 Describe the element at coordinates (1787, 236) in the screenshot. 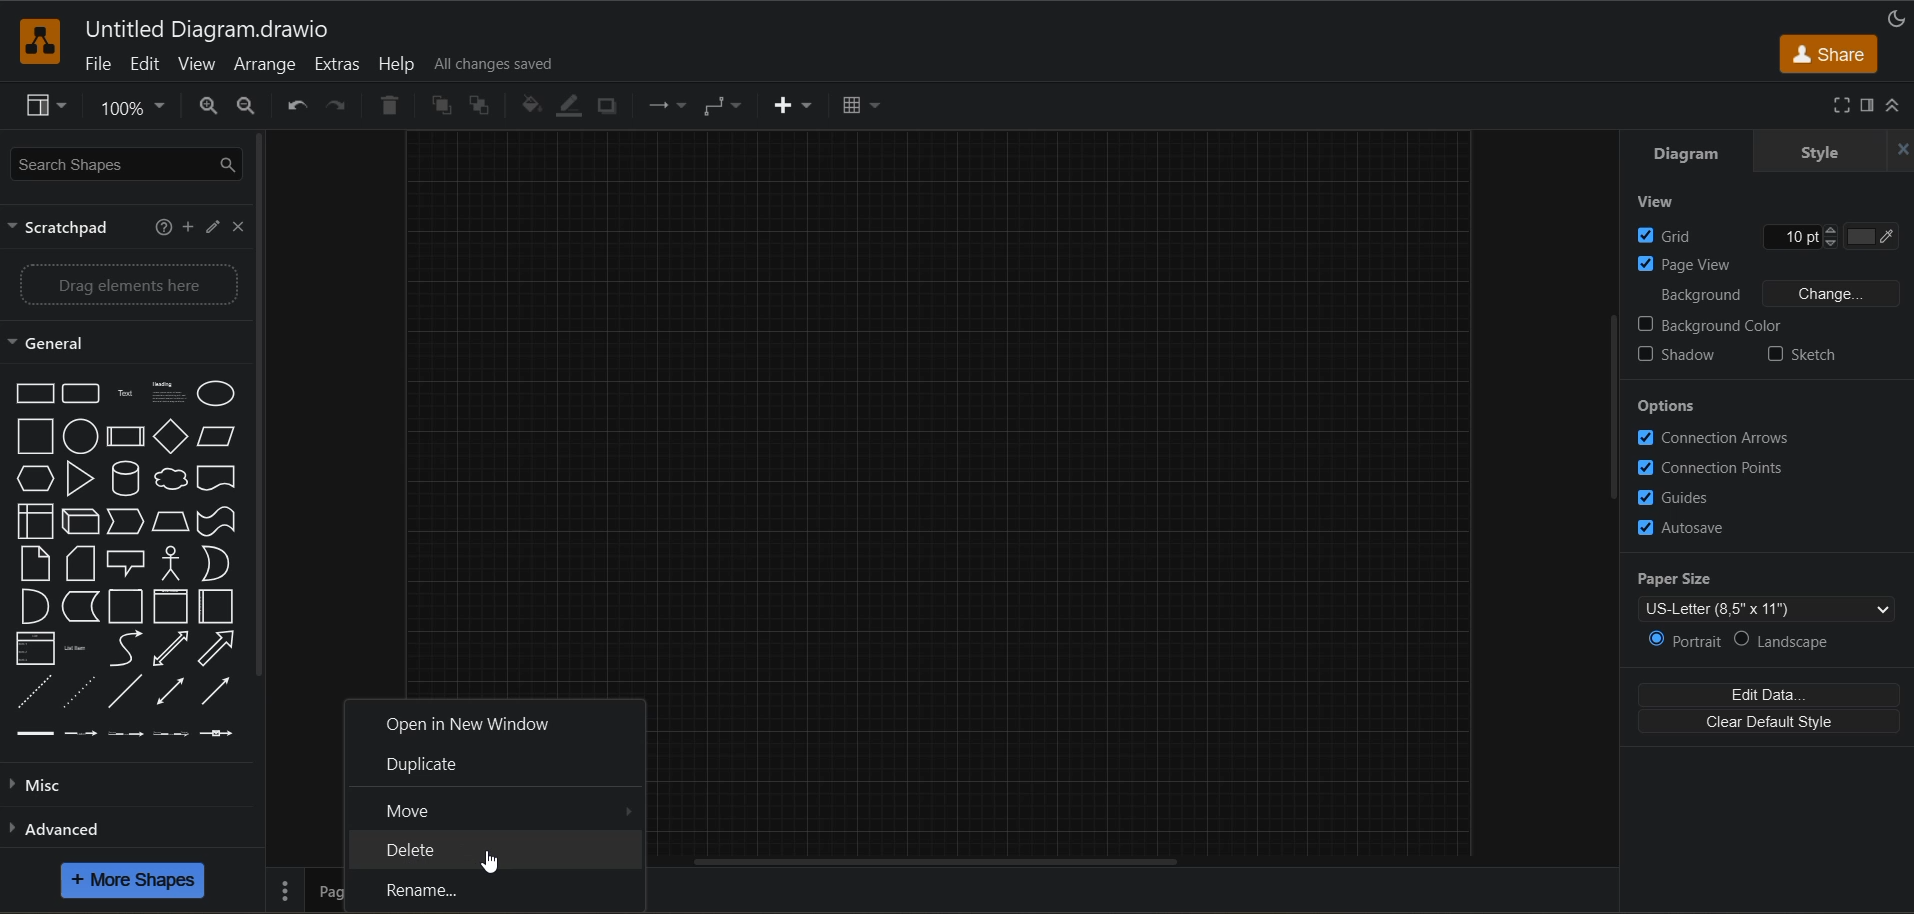

I see `Grid line size` at that location.